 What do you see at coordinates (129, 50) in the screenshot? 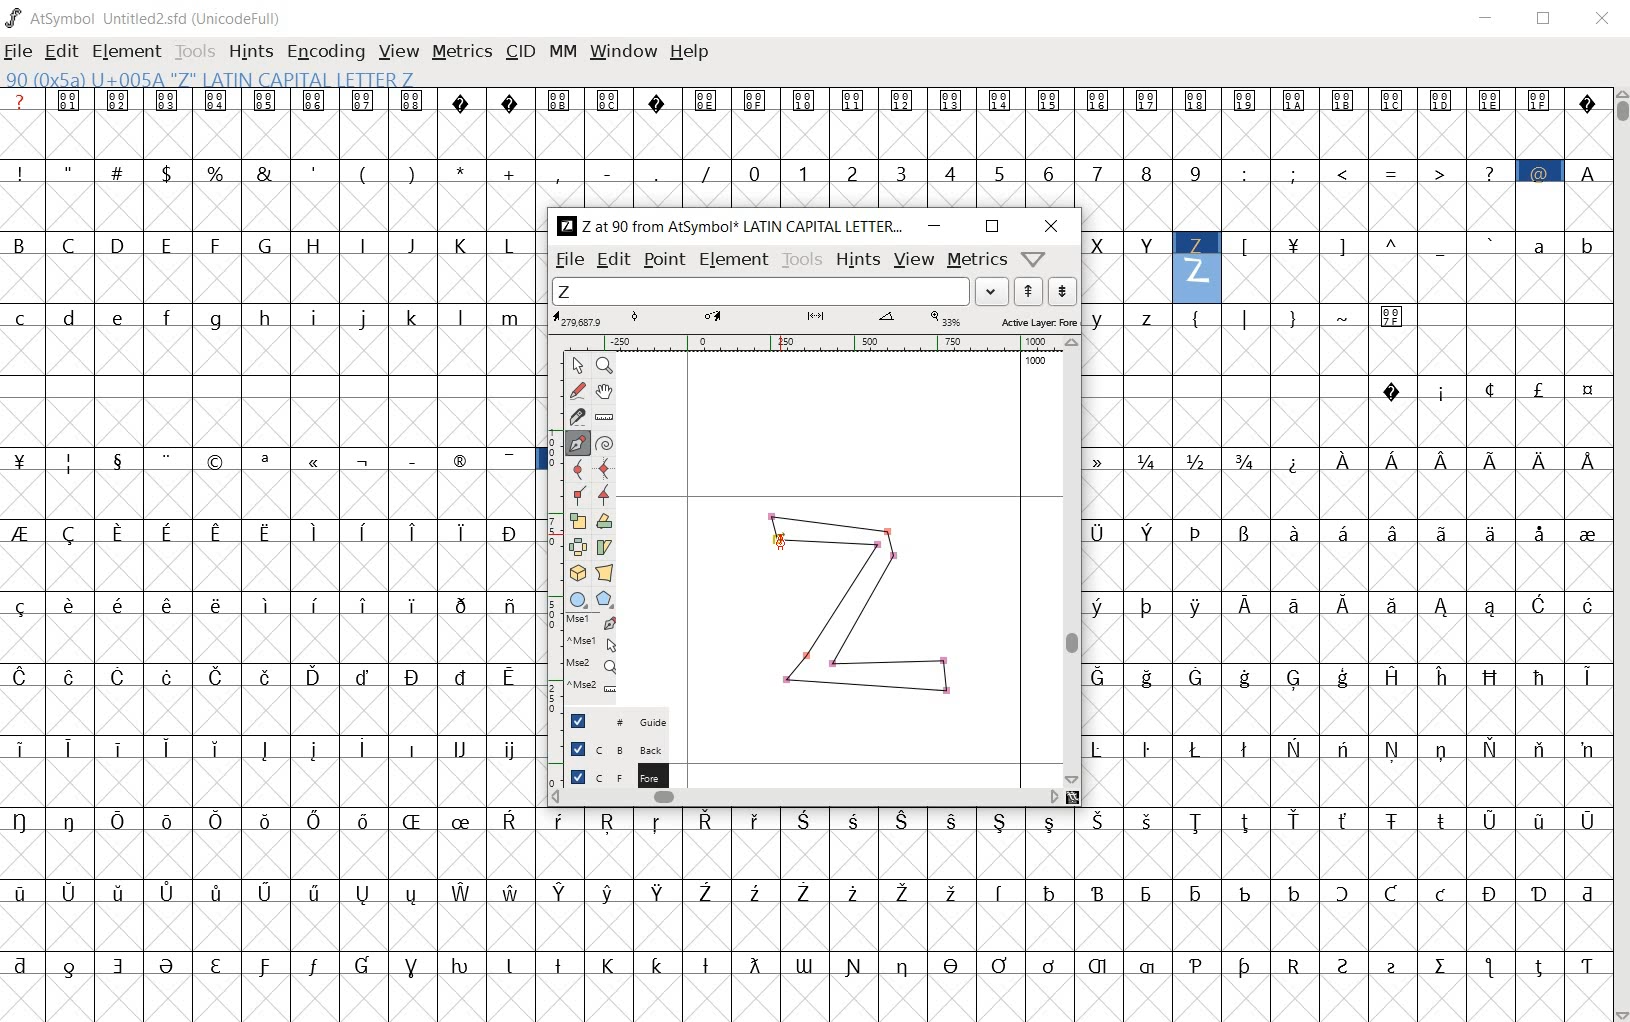
I see `element` at bounding box center [129, 50].